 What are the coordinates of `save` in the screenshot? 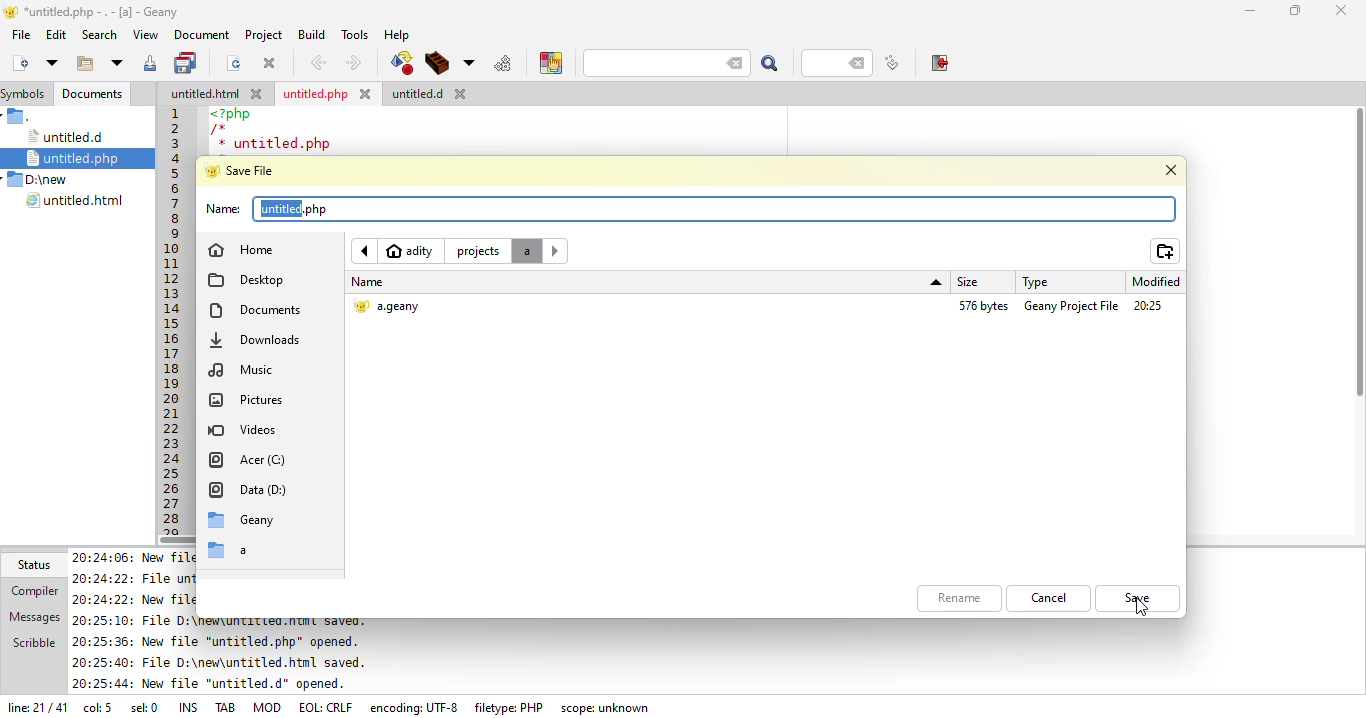 It's located at (1139, 599).